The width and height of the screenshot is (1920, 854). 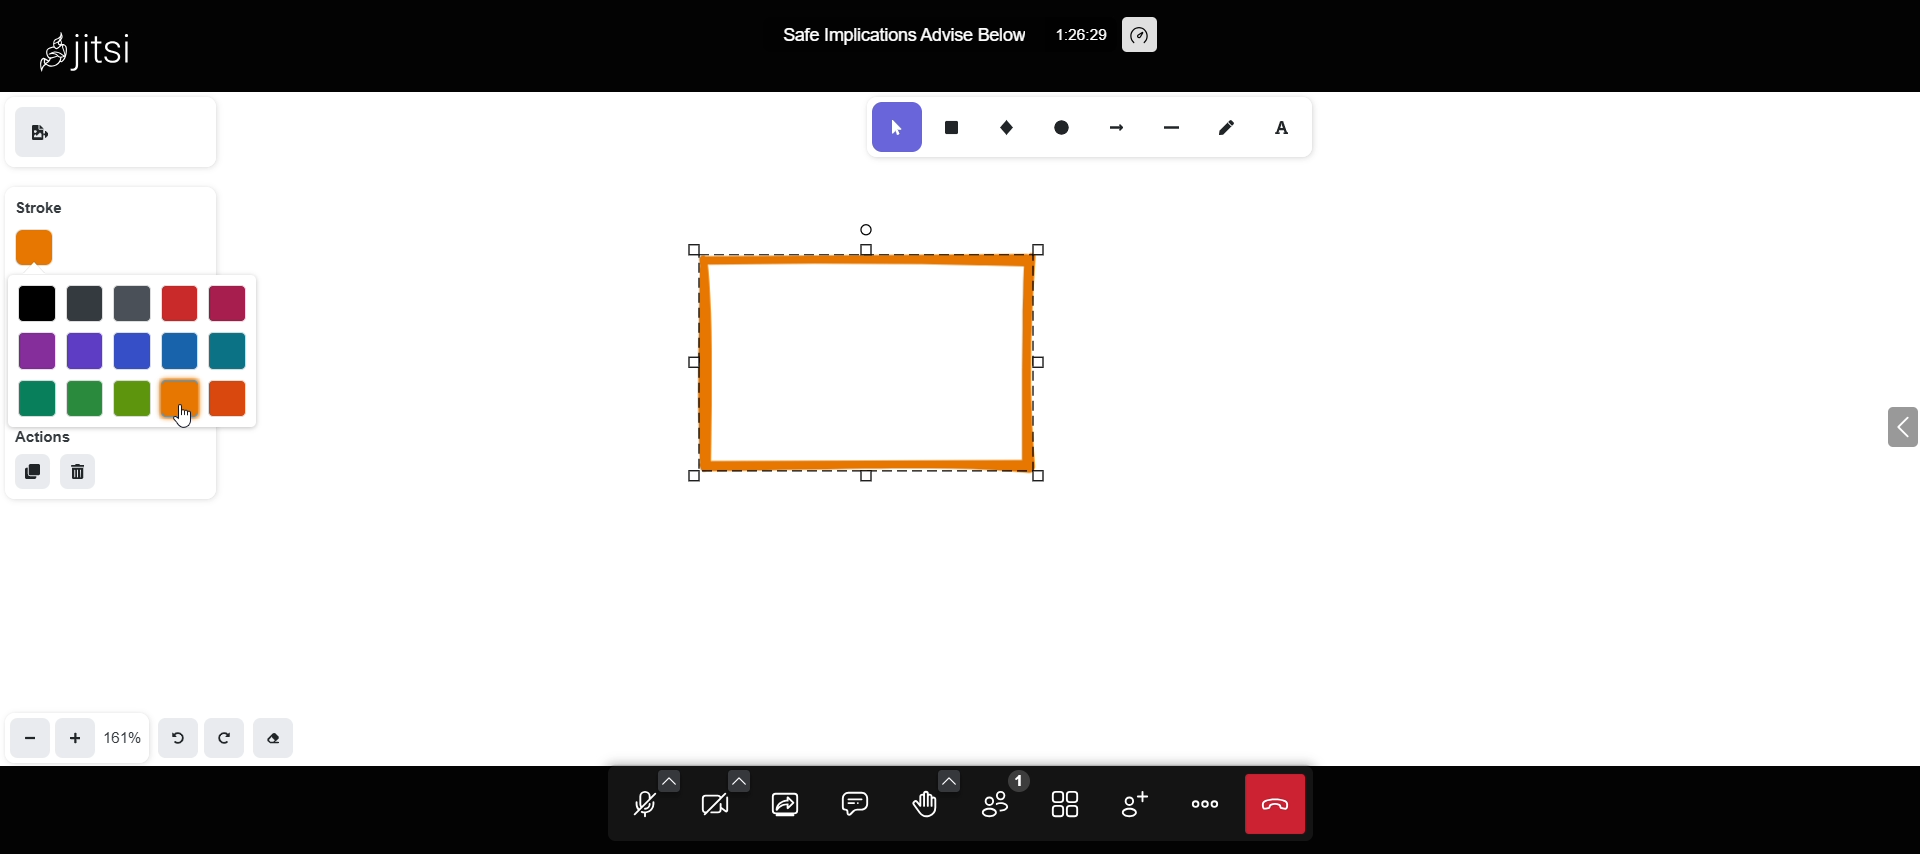 I want to click on undo, so click(x=178, y=735).